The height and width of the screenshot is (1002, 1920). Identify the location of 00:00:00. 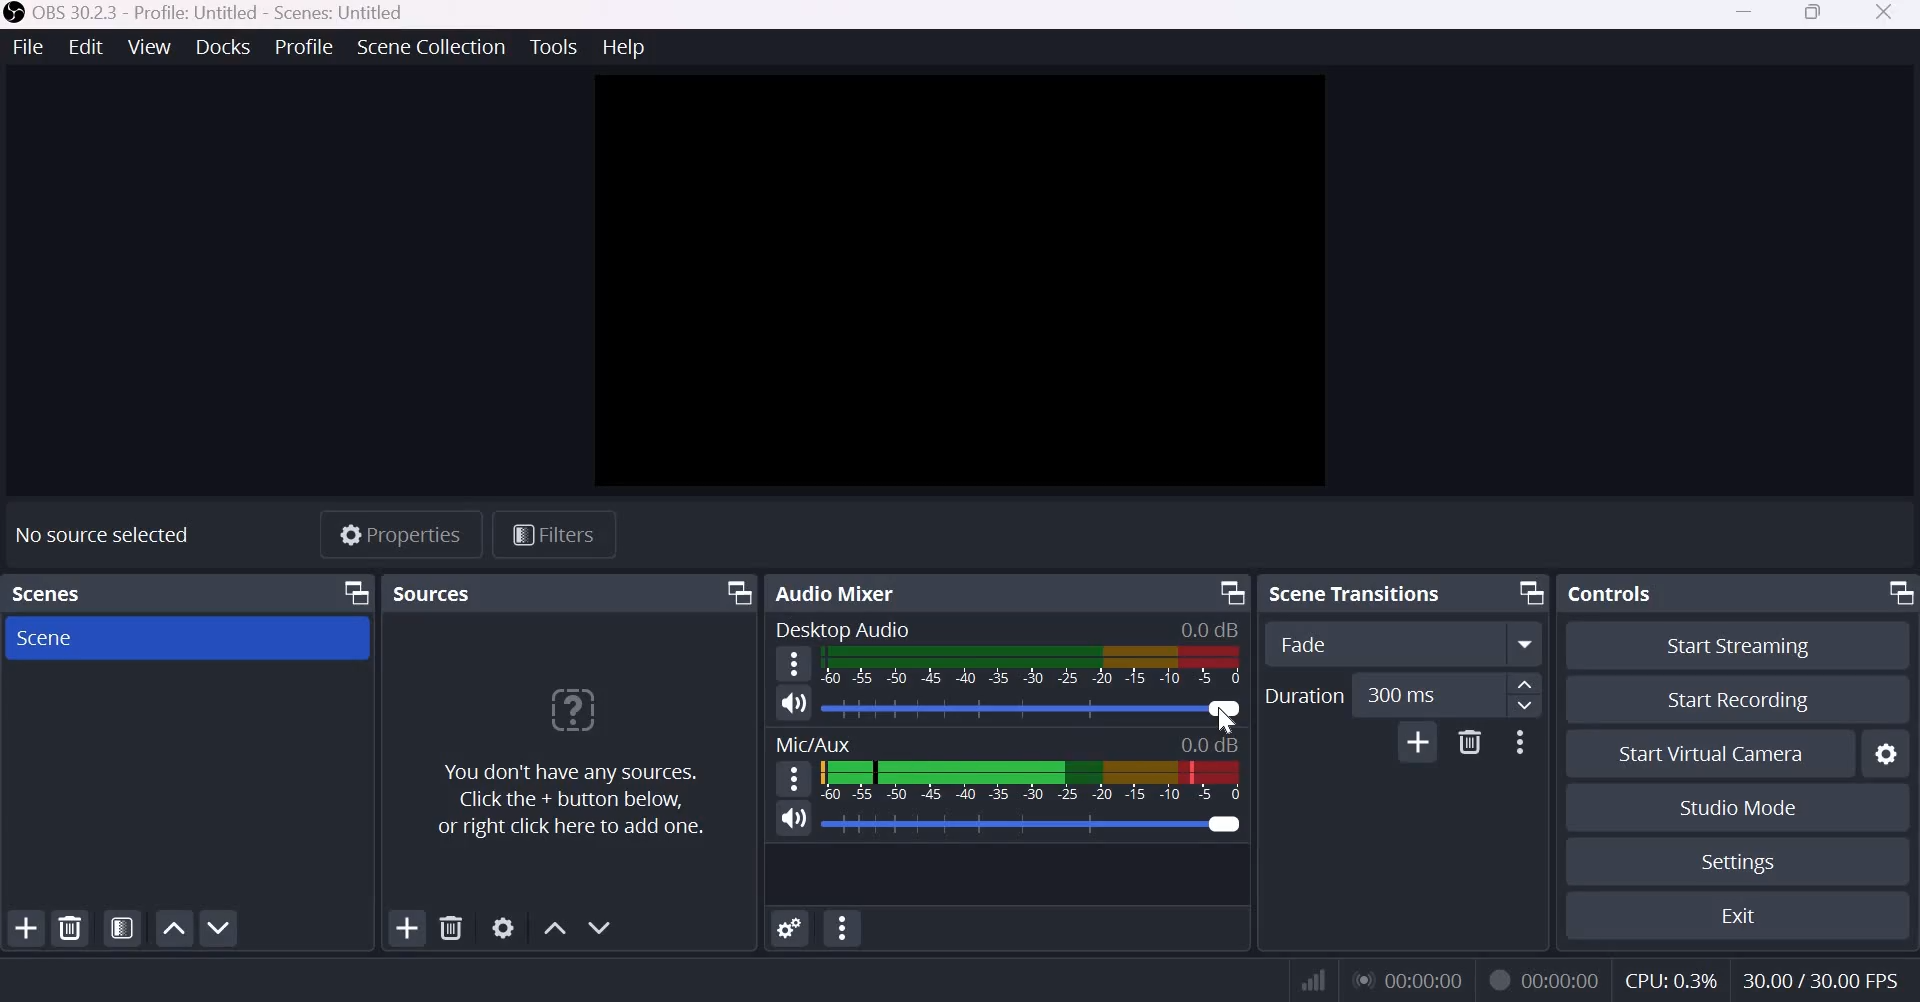
(1409, 979).